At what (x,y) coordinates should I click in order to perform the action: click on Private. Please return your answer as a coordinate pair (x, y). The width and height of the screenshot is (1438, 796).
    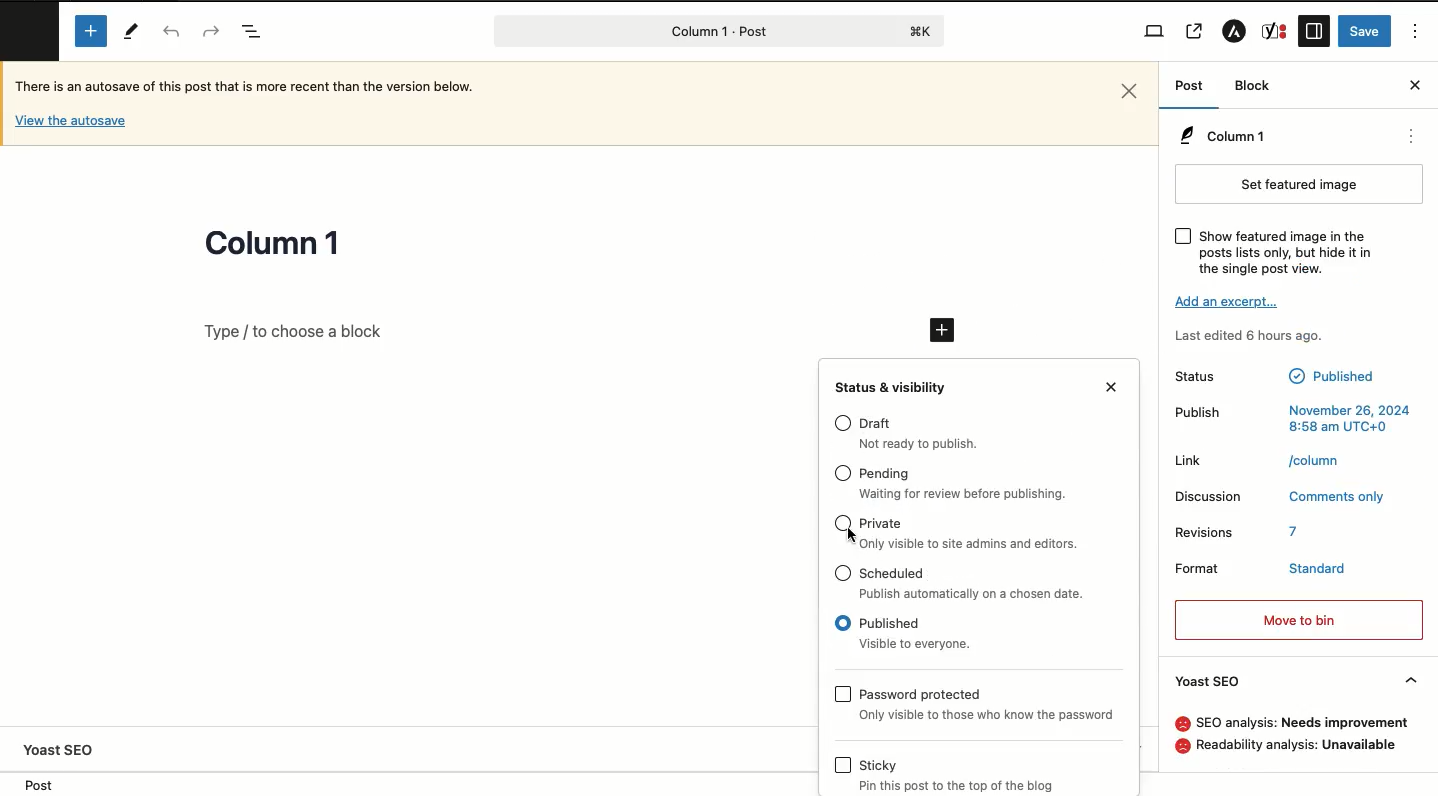
    Looking at the image, I should click on (972, 543).